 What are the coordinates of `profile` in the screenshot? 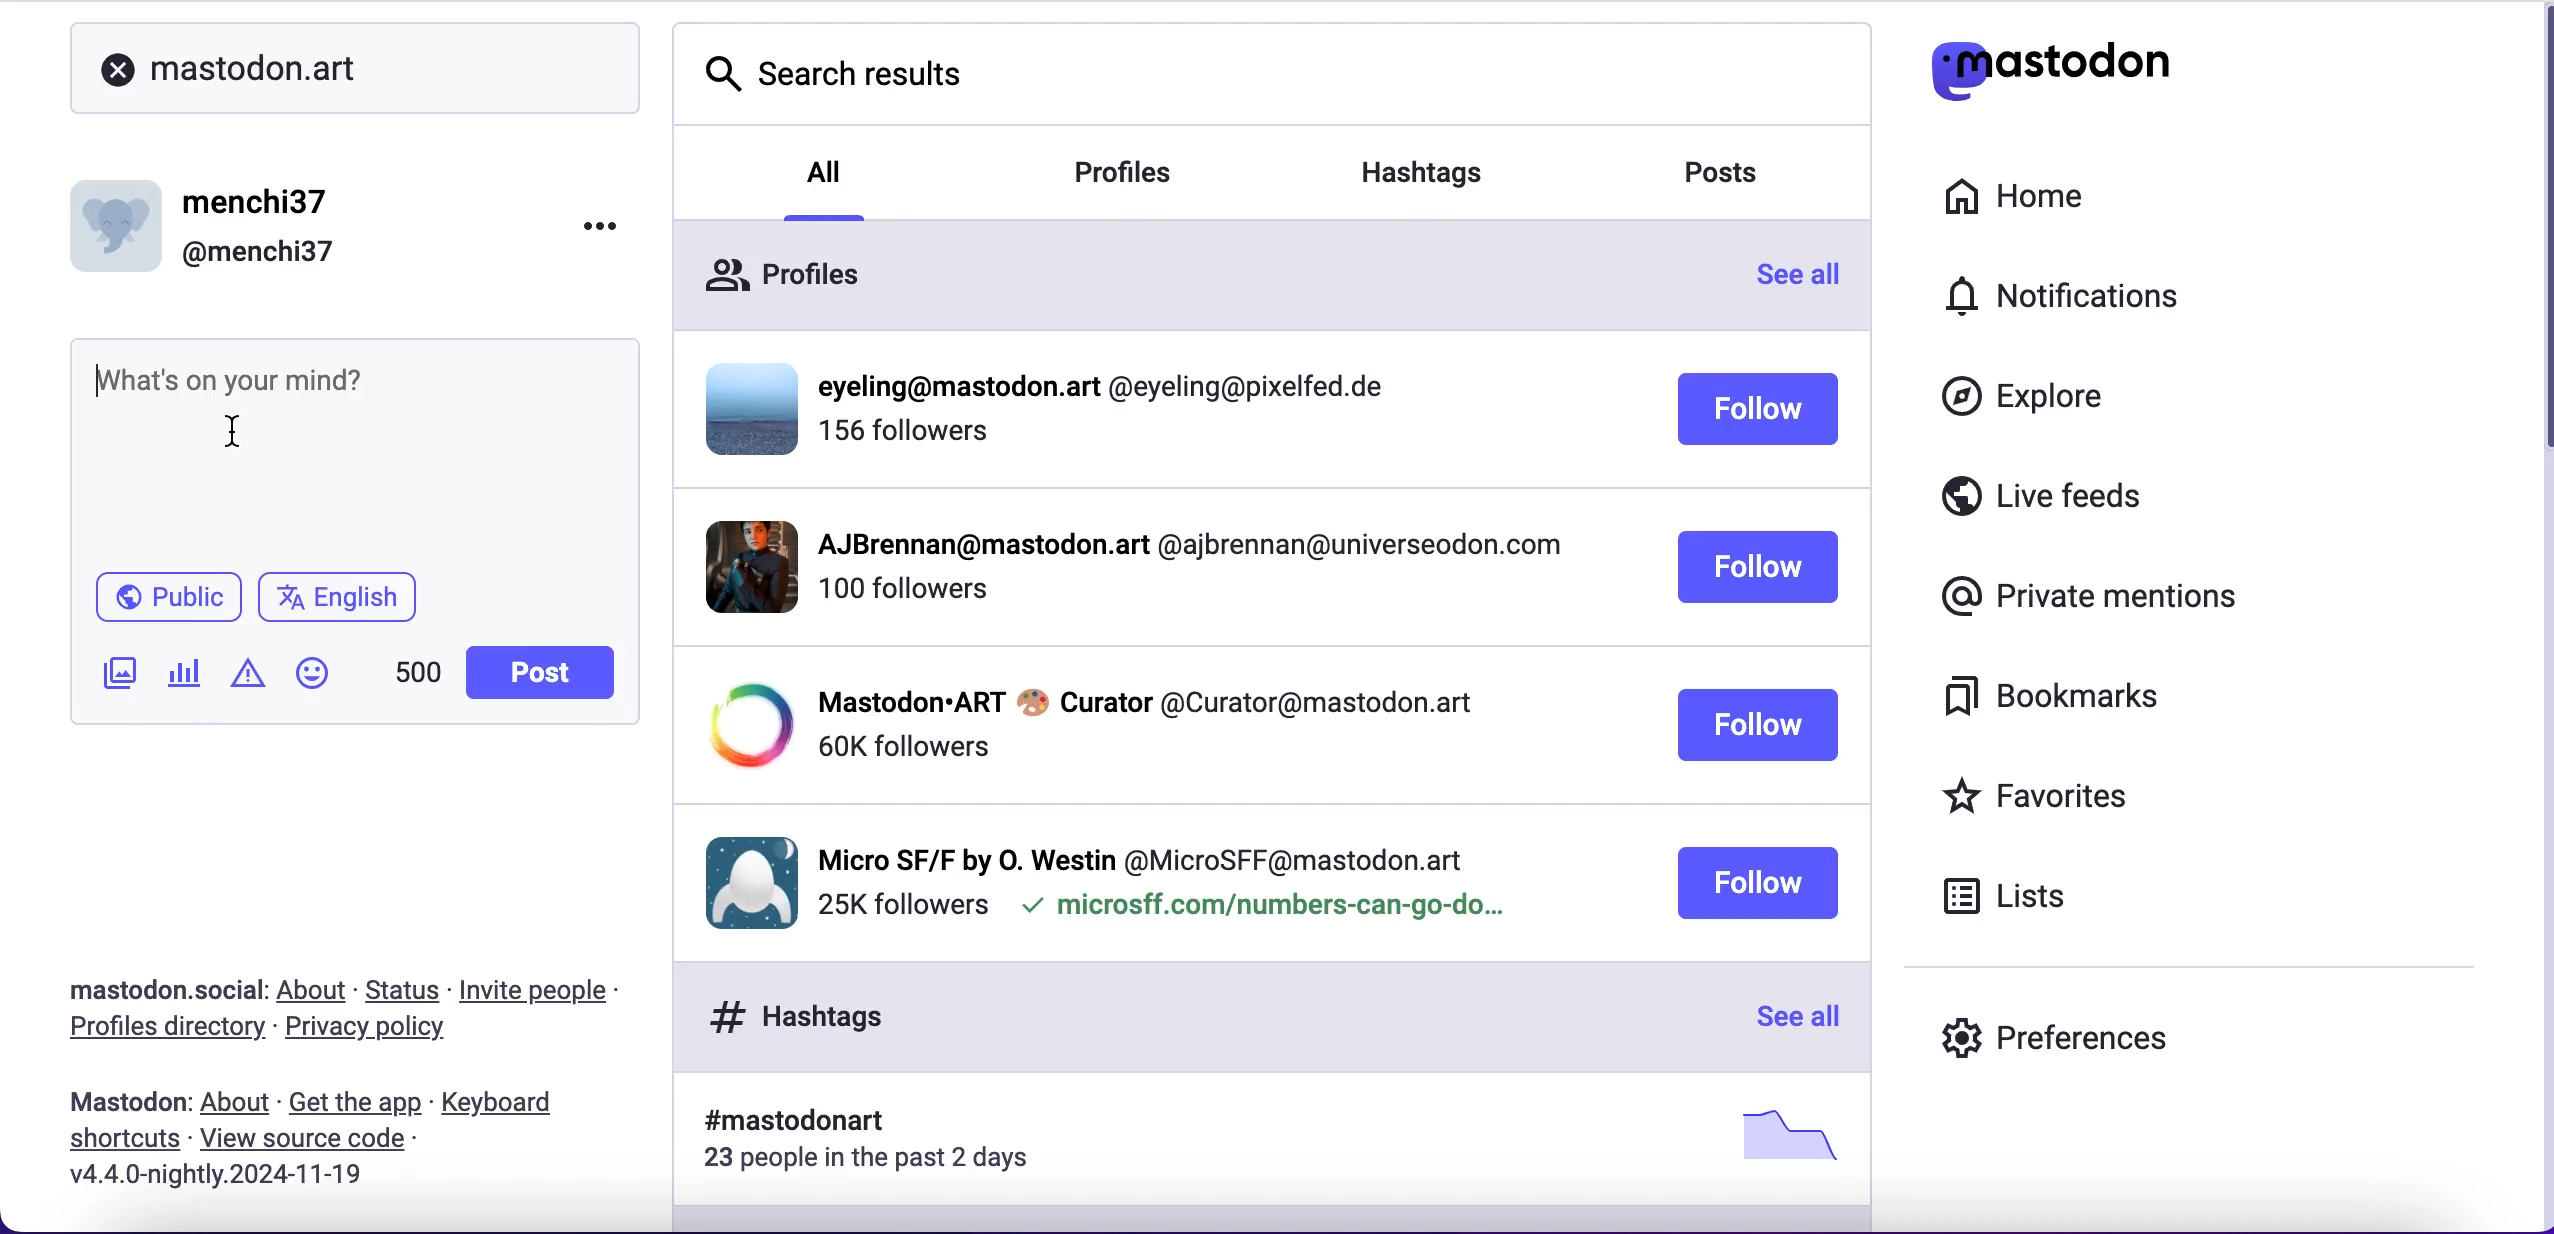 It's located at (1143, 855).